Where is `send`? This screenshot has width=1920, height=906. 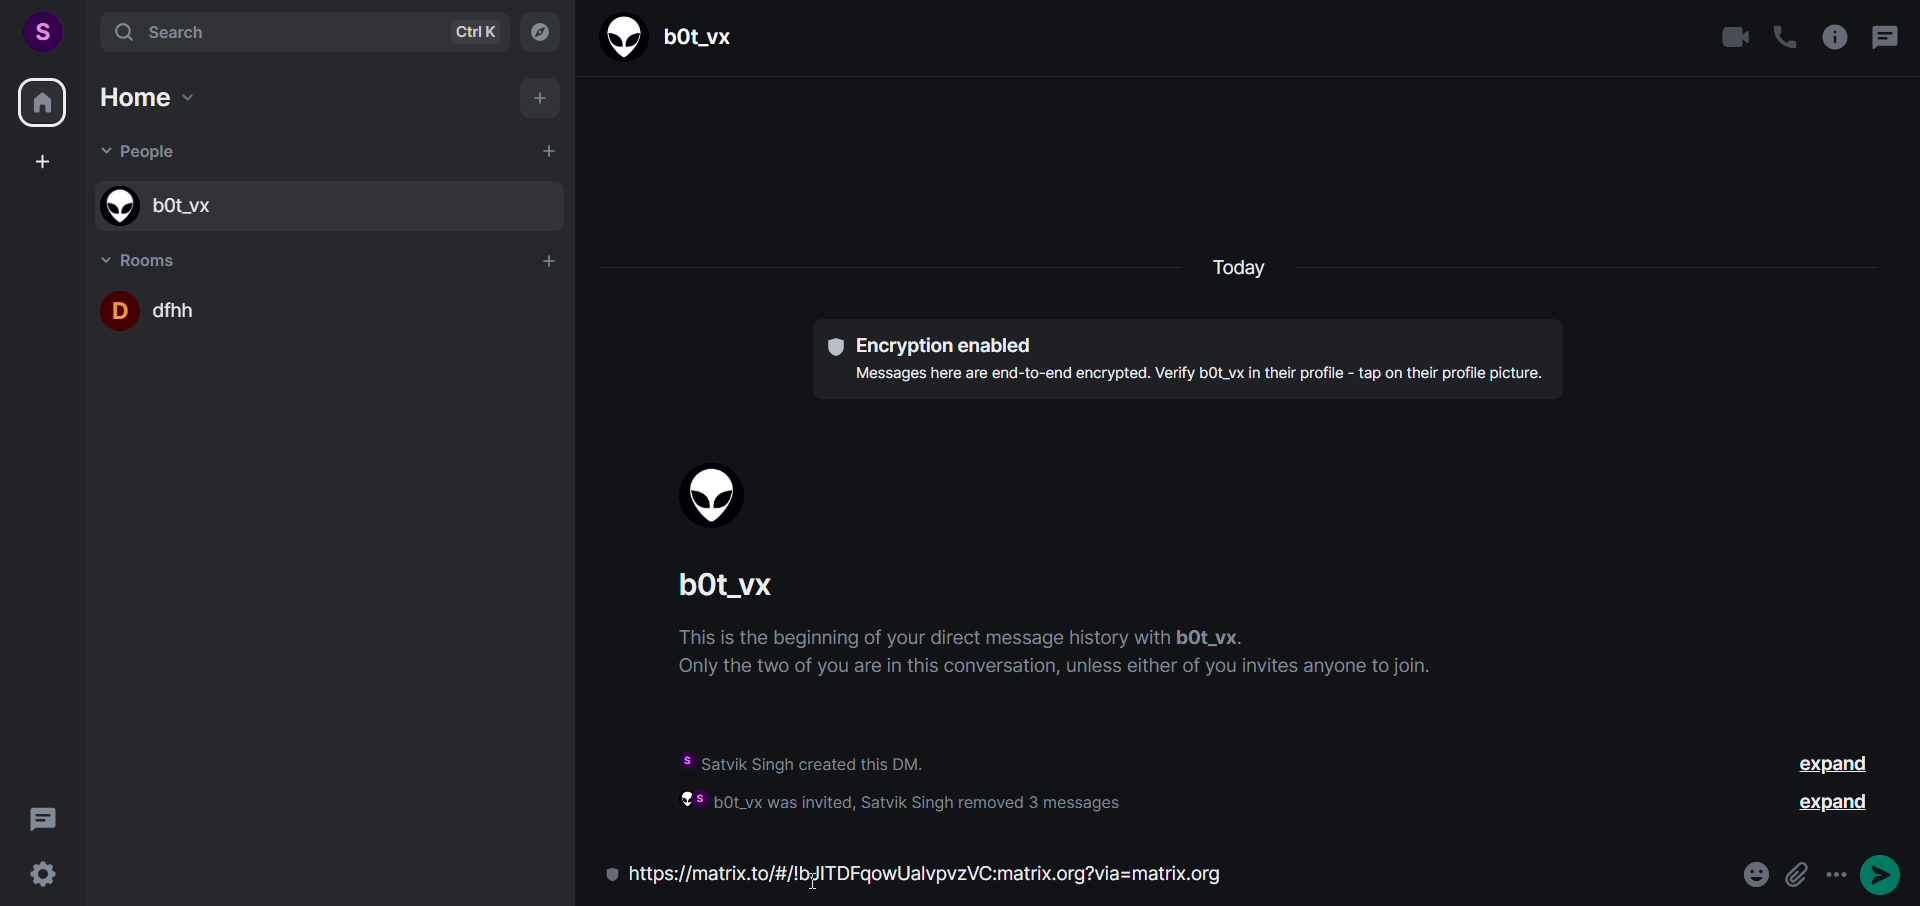 send is located at coordinates (1880, 874).